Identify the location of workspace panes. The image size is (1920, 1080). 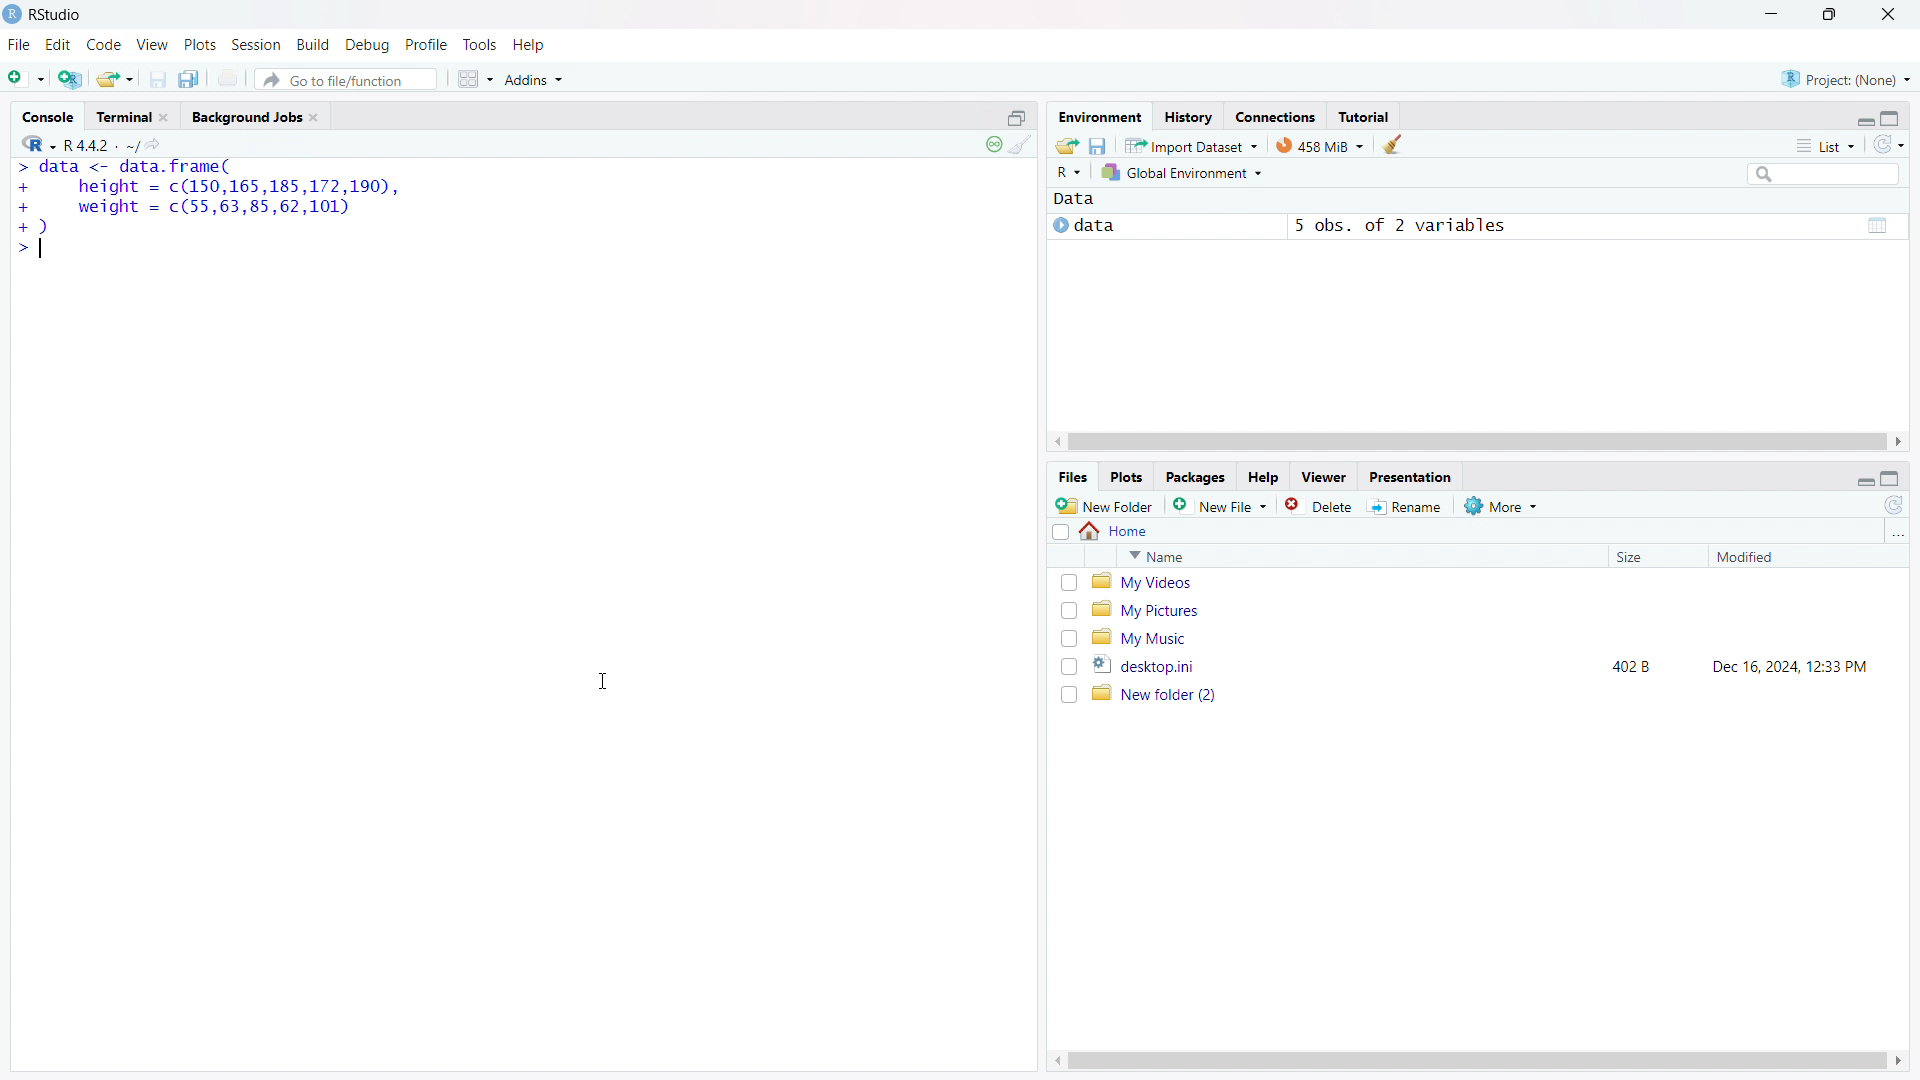
(474, 79).